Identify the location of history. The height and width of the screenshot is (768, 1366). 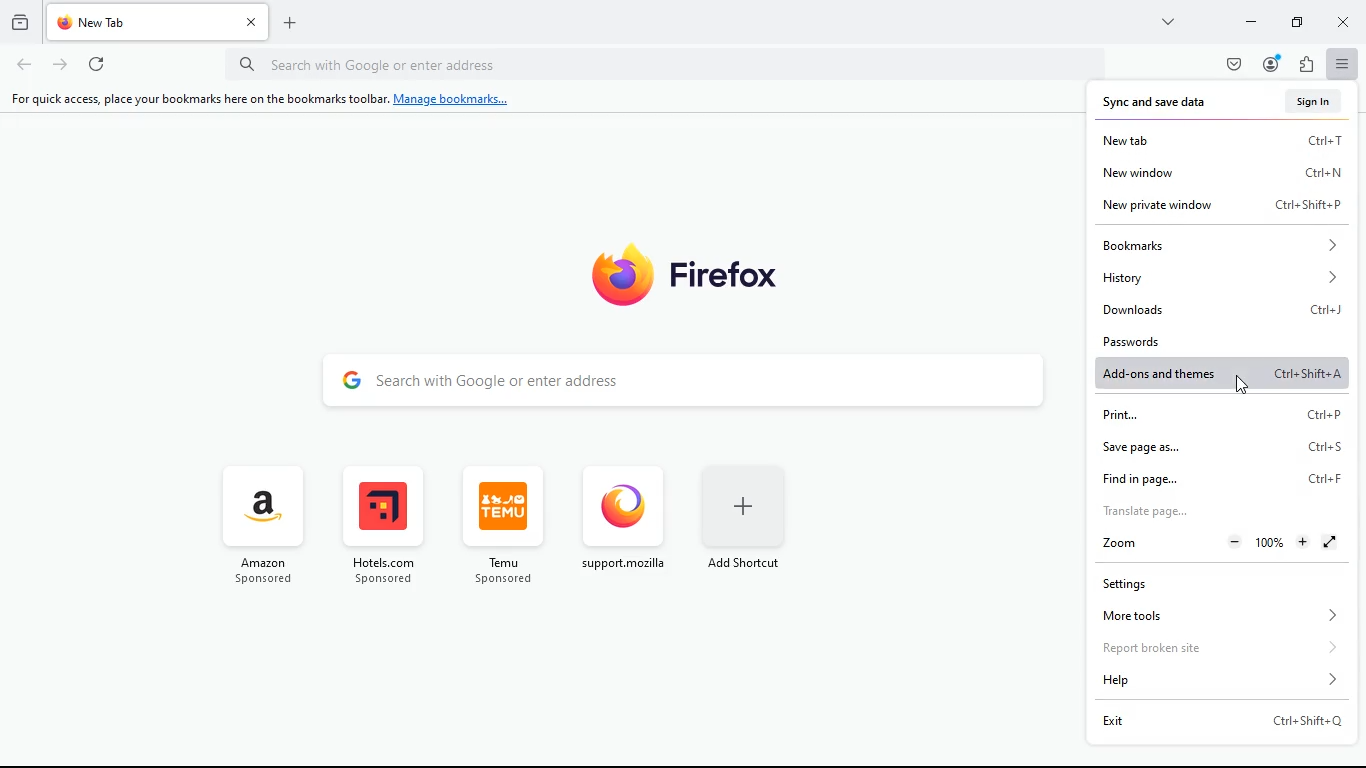
(1227, 278).